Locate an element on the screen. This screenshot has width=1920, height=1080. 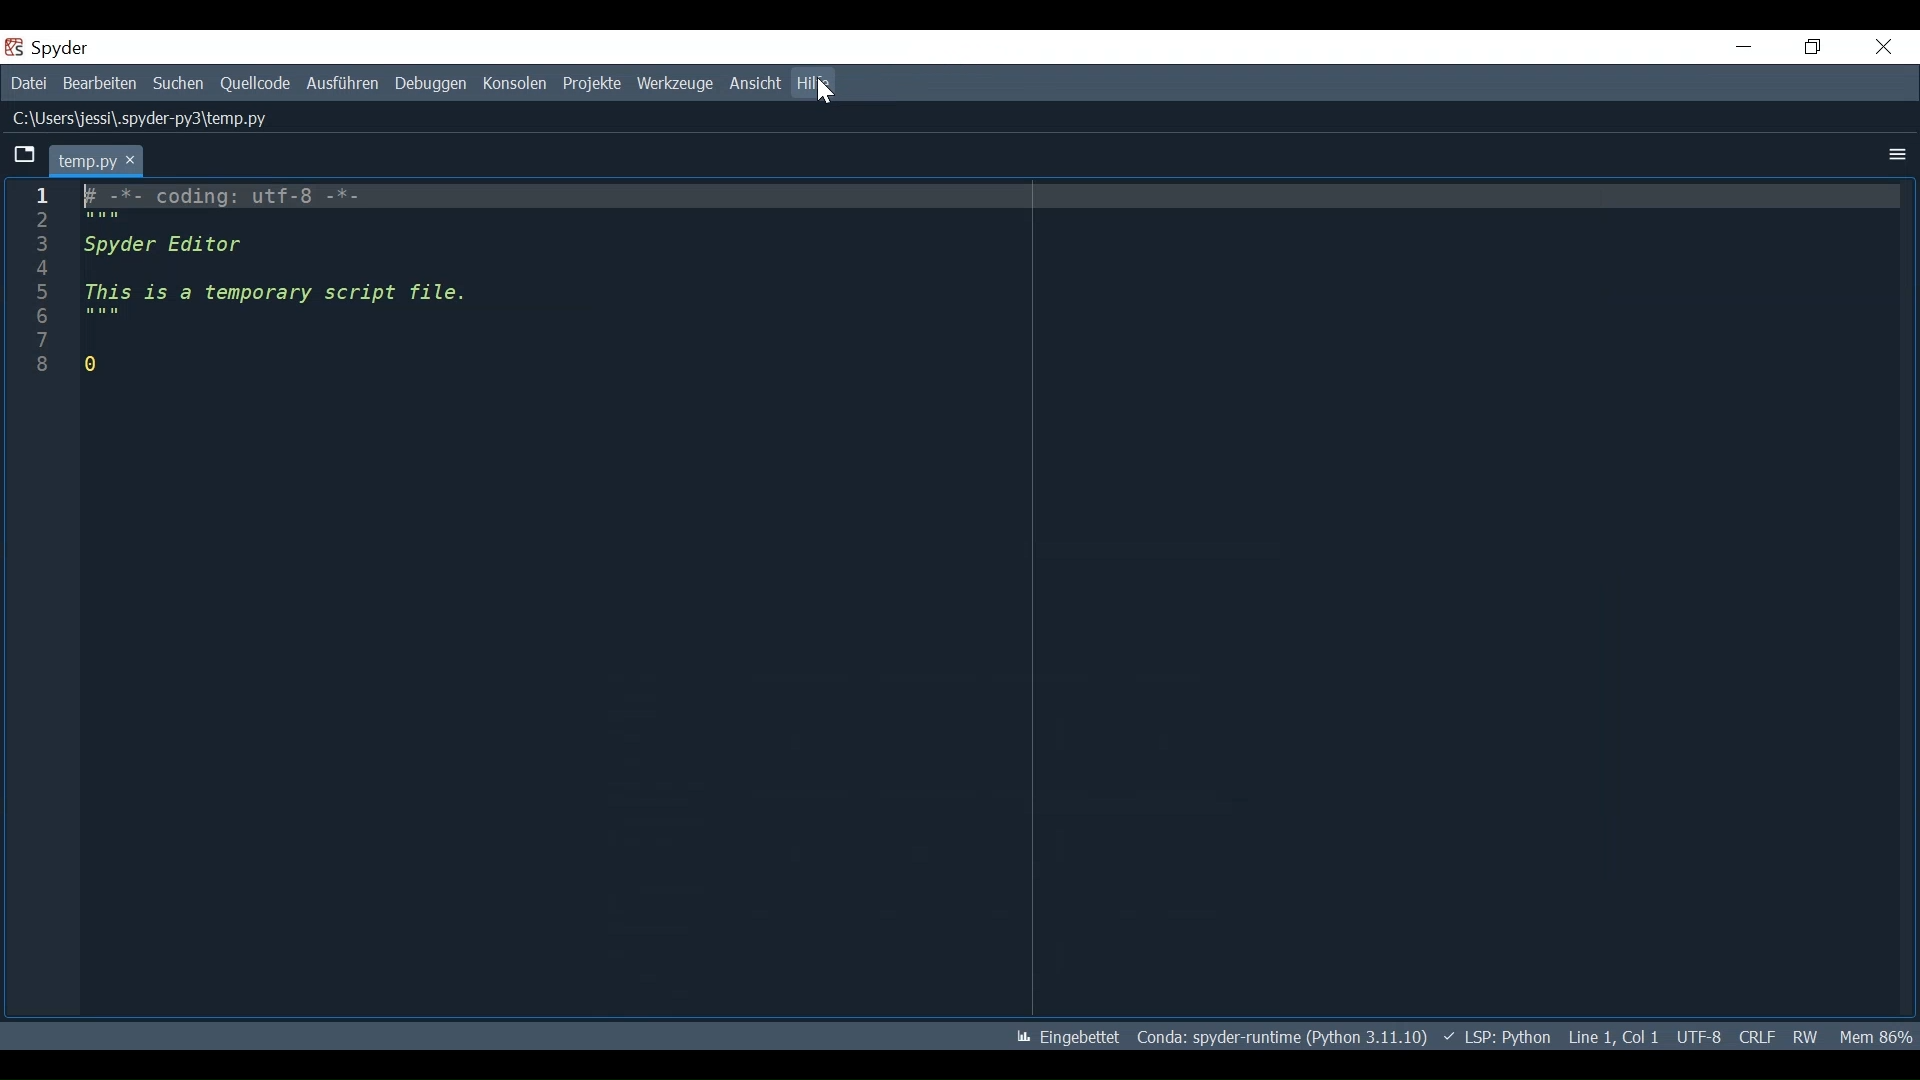
fF -*- coding: utf-o -*-

Spyder Editor

This is a temporary script file.
0 is located at coordinates (284, 283).